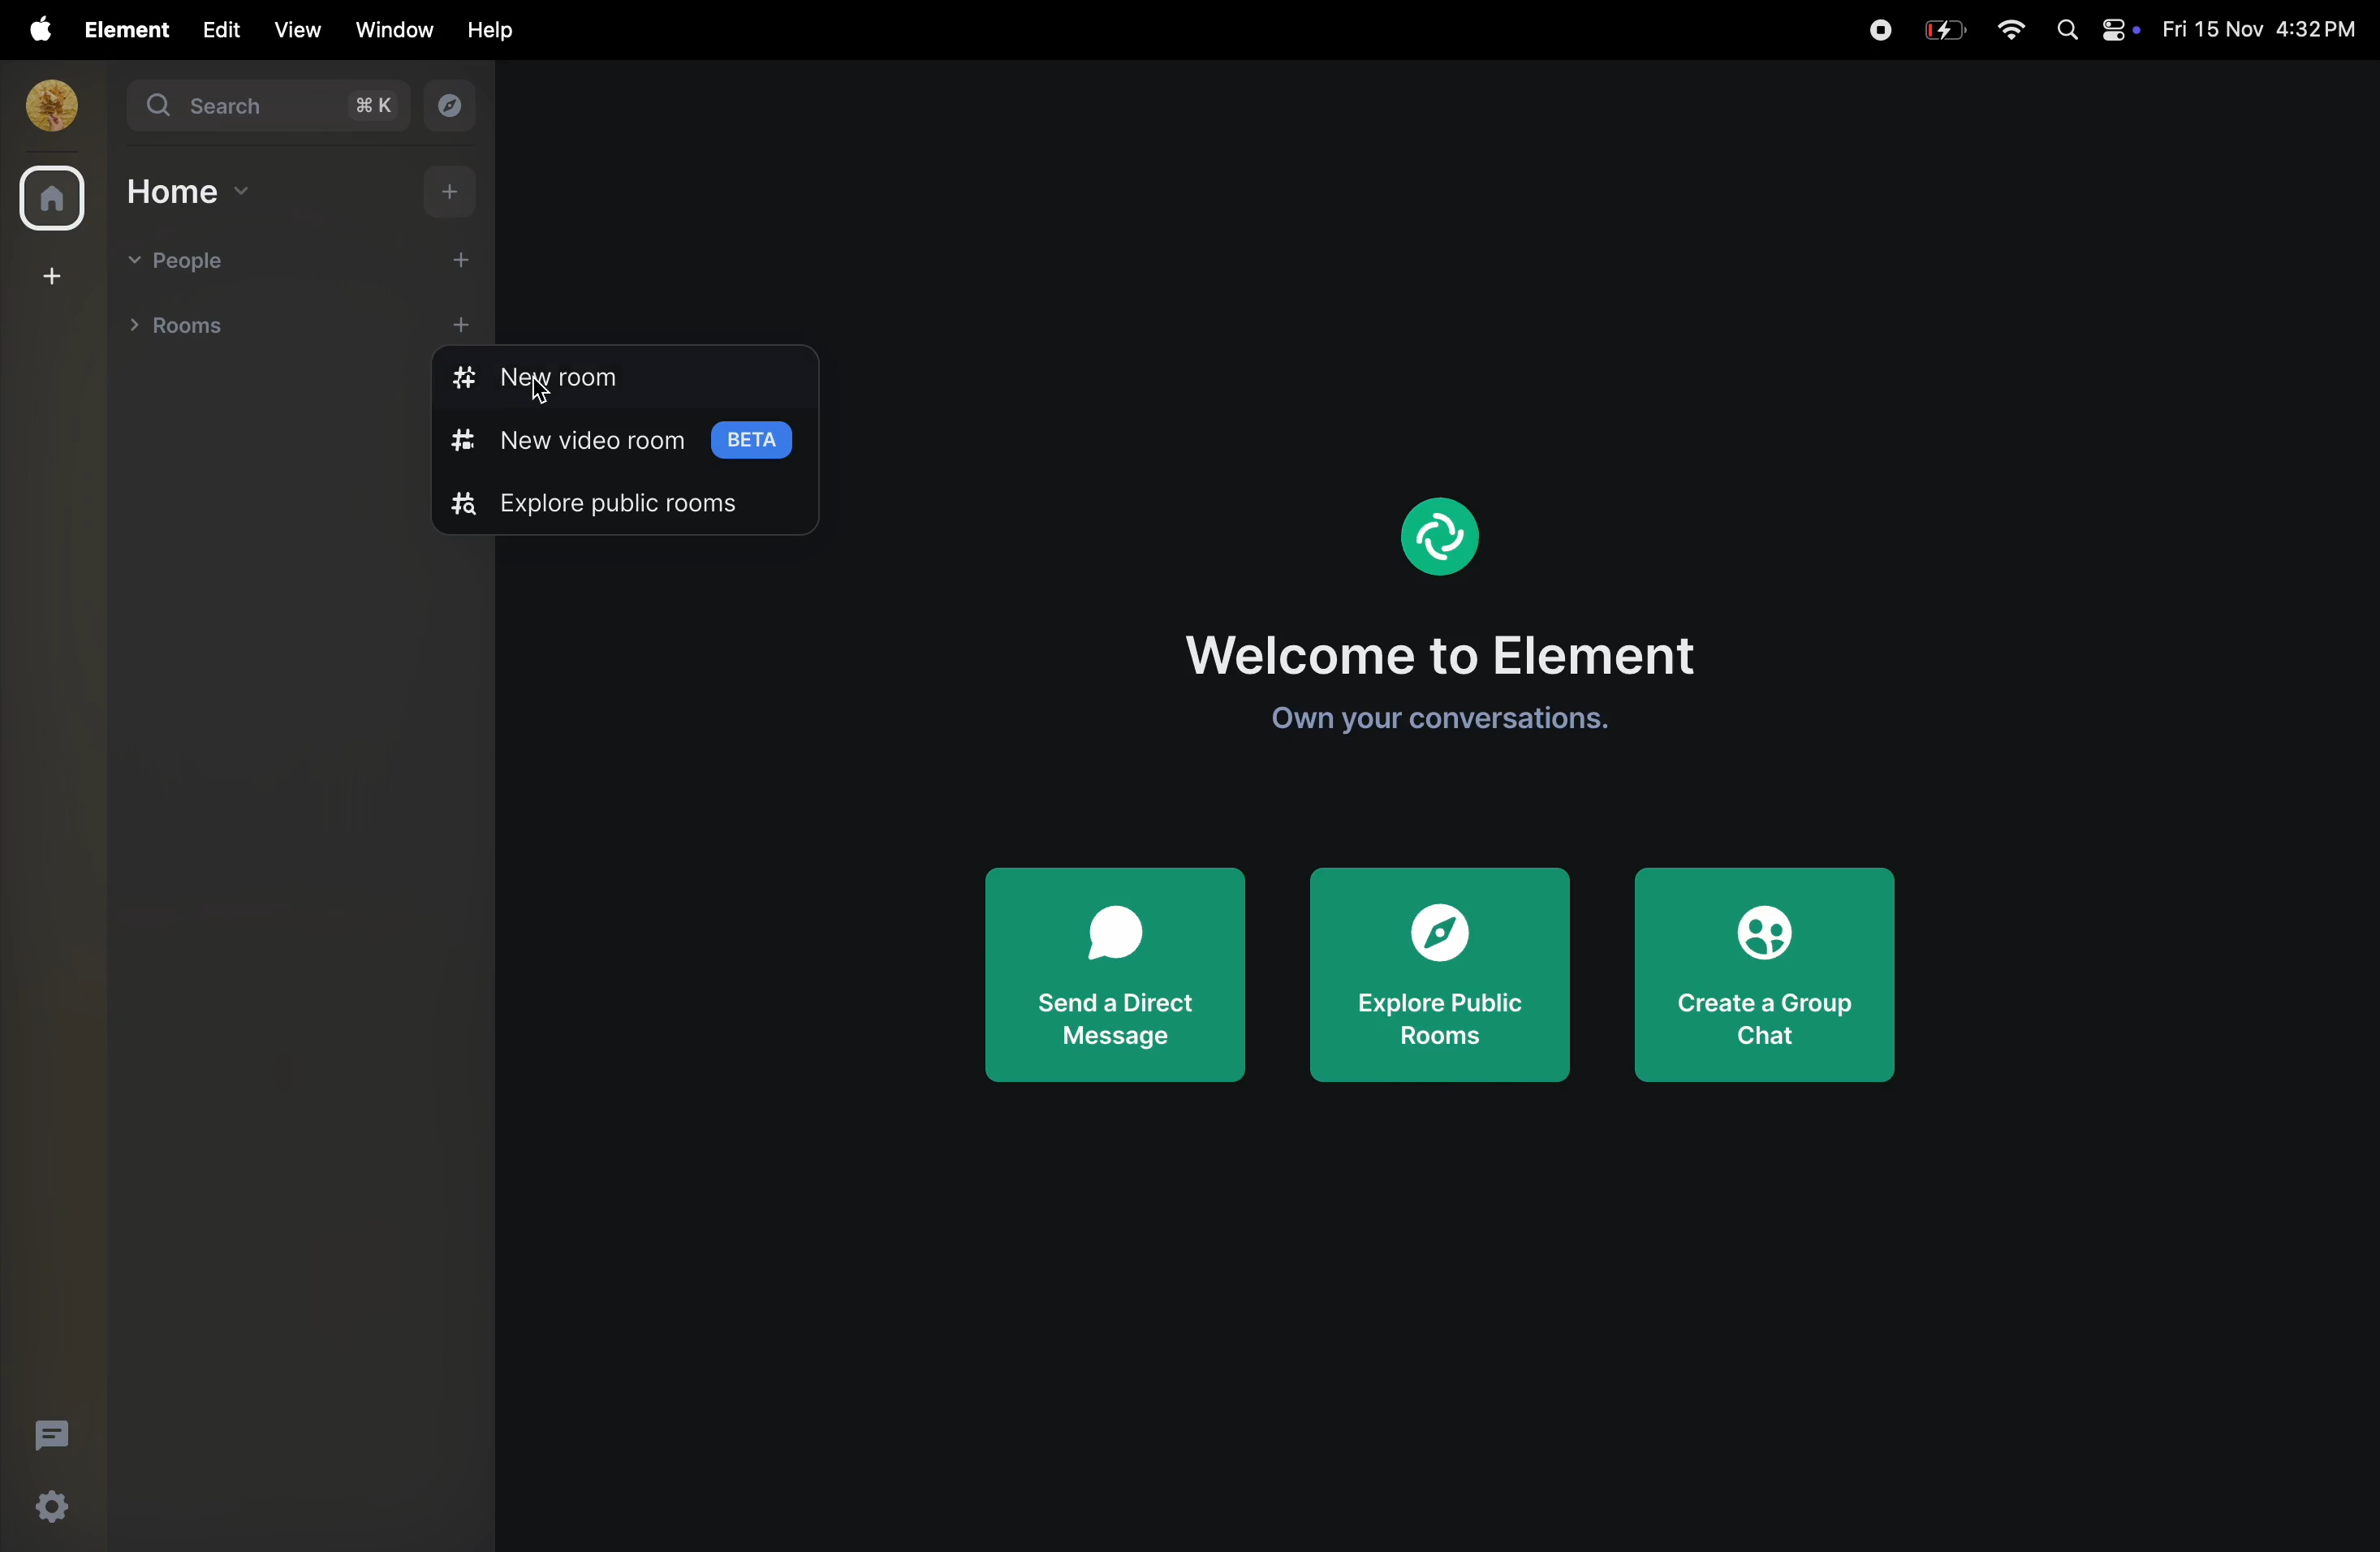  What do you see at coordinates (47, 197) in the screenshot?
I see `home` at bounding box center [47, 197].